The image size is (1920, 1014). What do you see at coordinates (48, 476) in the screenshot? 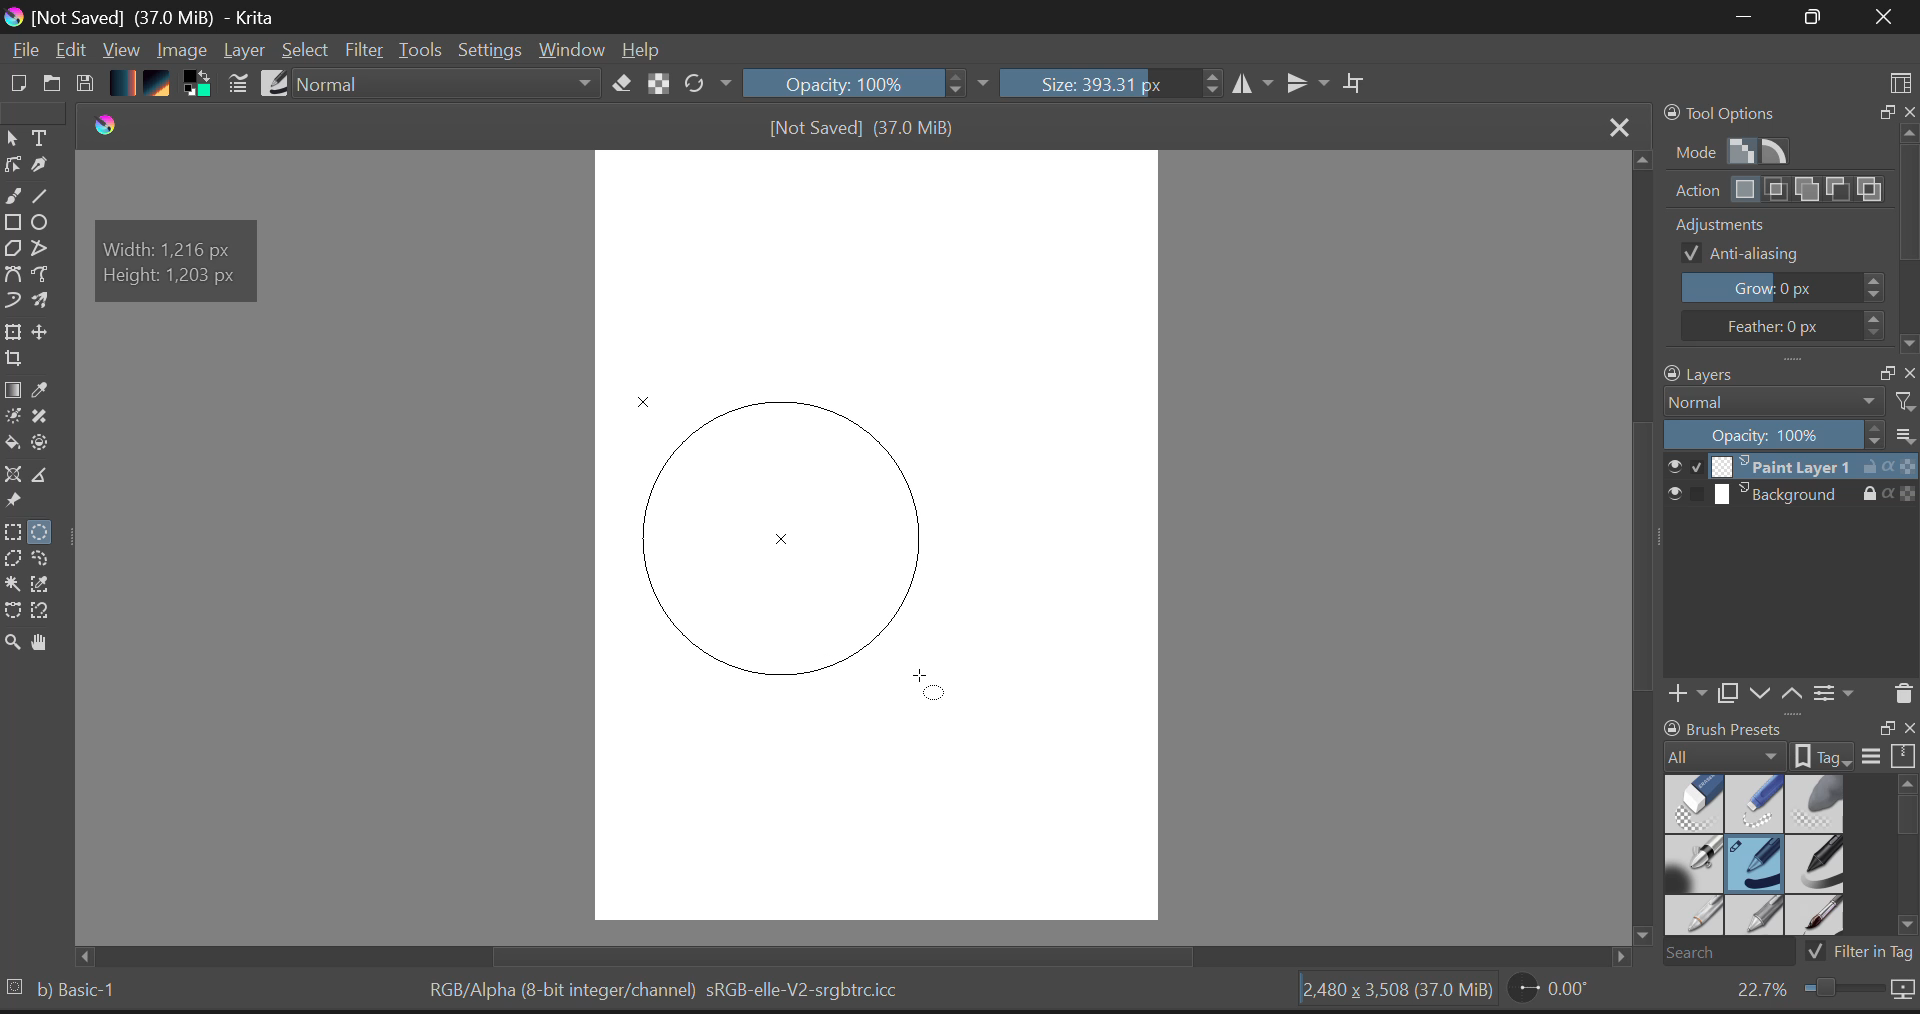
I see `Measurements` at bounding box center [48, 476].